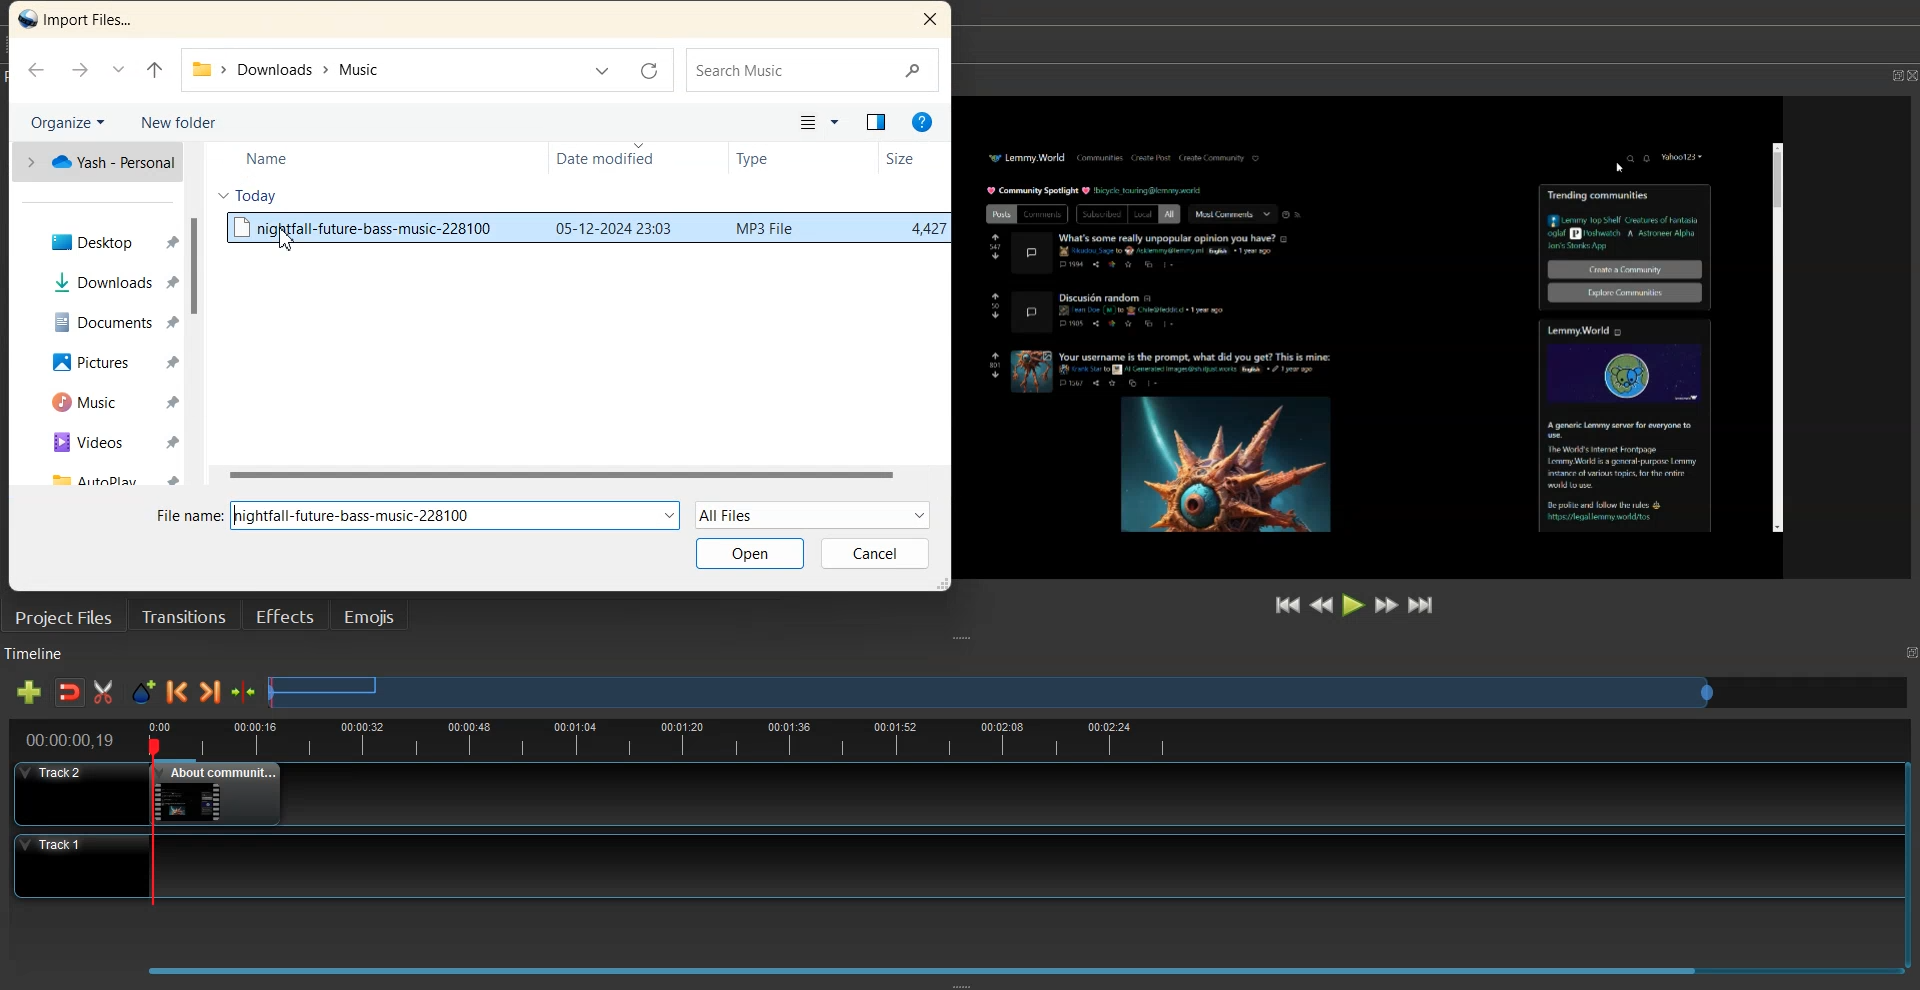 This screenshot has width=1920, height=990. I want to click on File Path address, so click(294, 69).